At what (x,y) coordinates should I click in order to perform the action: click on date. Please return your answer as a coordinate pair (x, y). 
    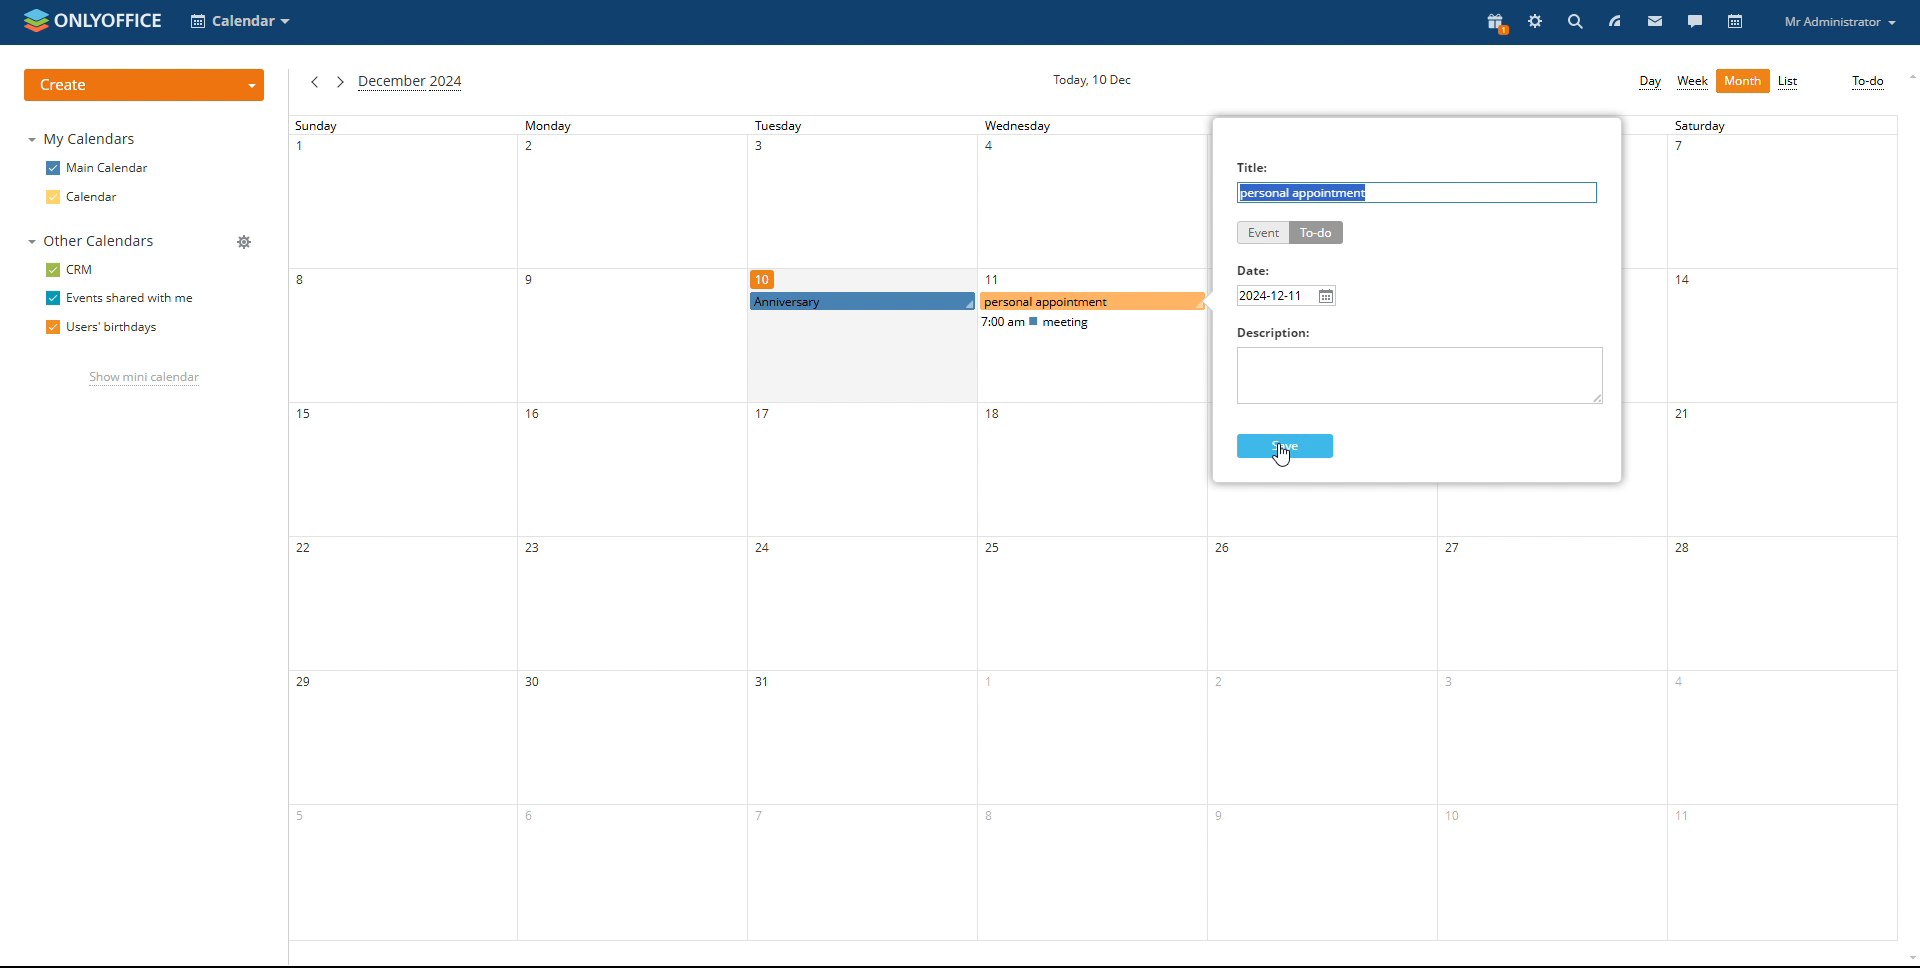
    Looking at the image, I should click on (1258, 268).